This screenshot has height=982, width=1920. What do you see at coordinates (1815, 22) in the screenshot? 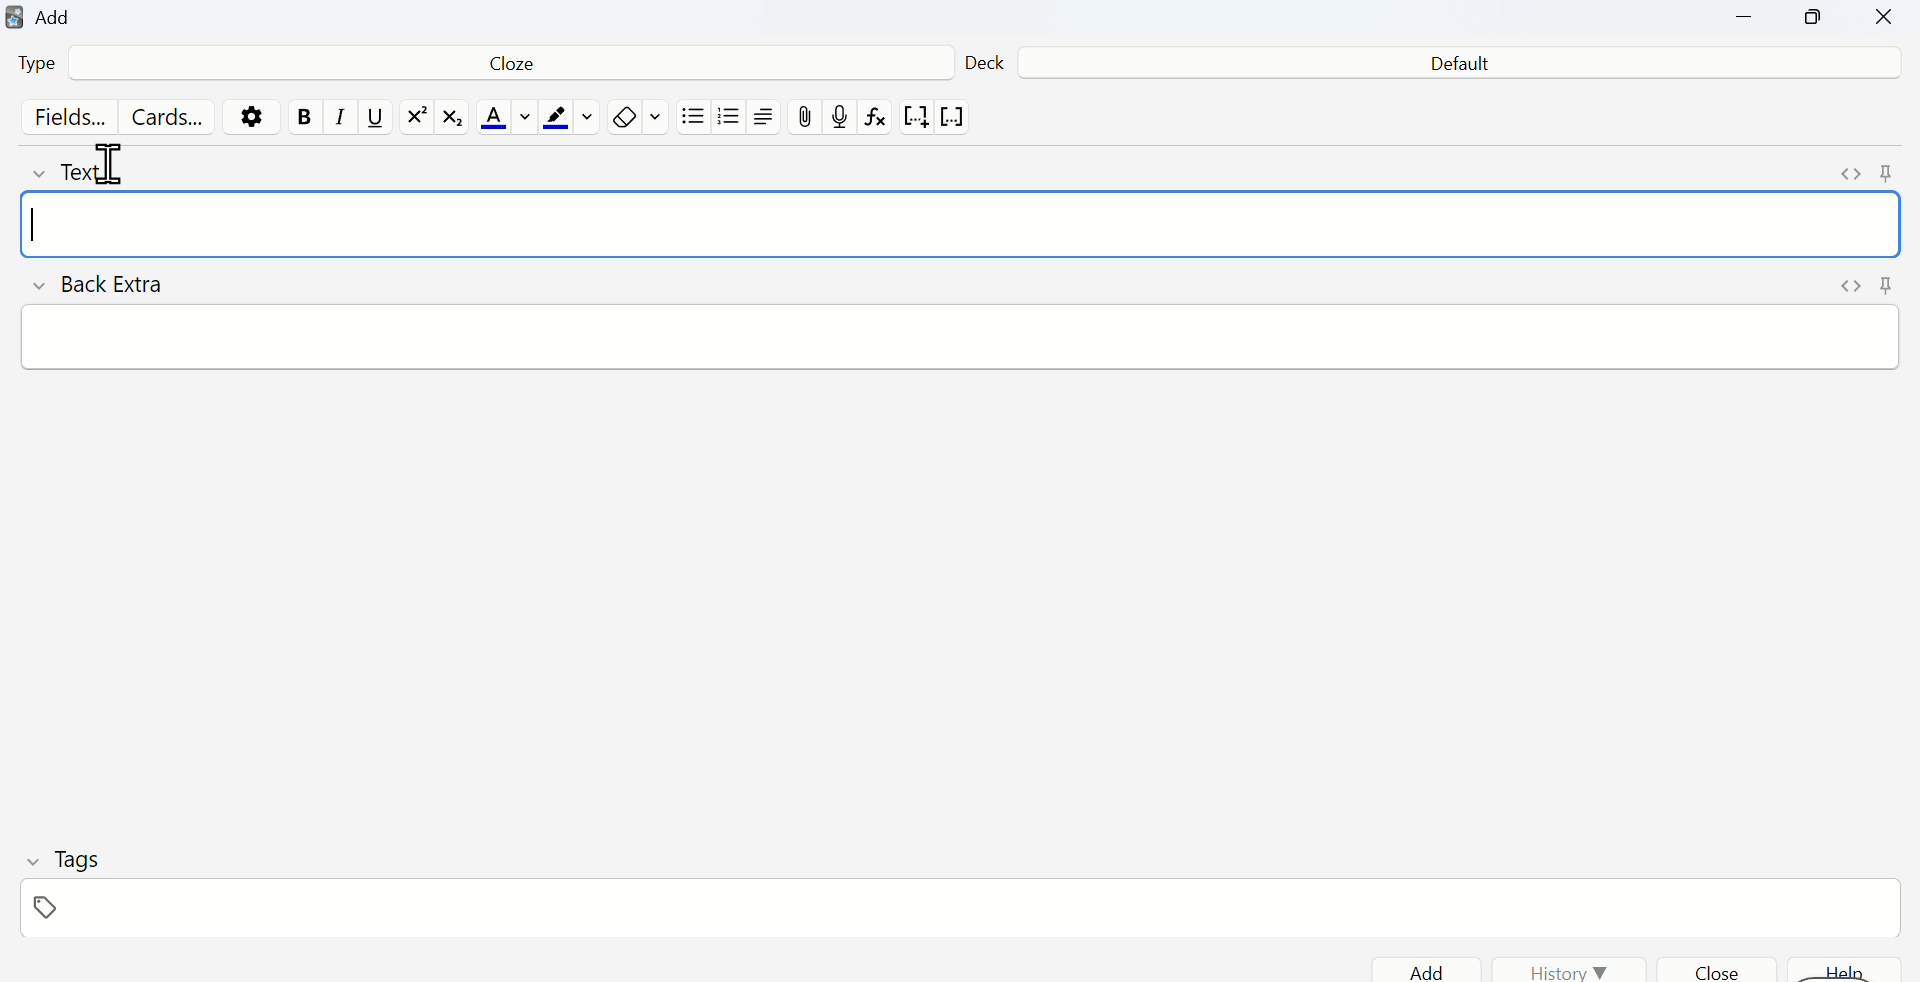
I see `Maximize` at bounding box center [1815, 22].